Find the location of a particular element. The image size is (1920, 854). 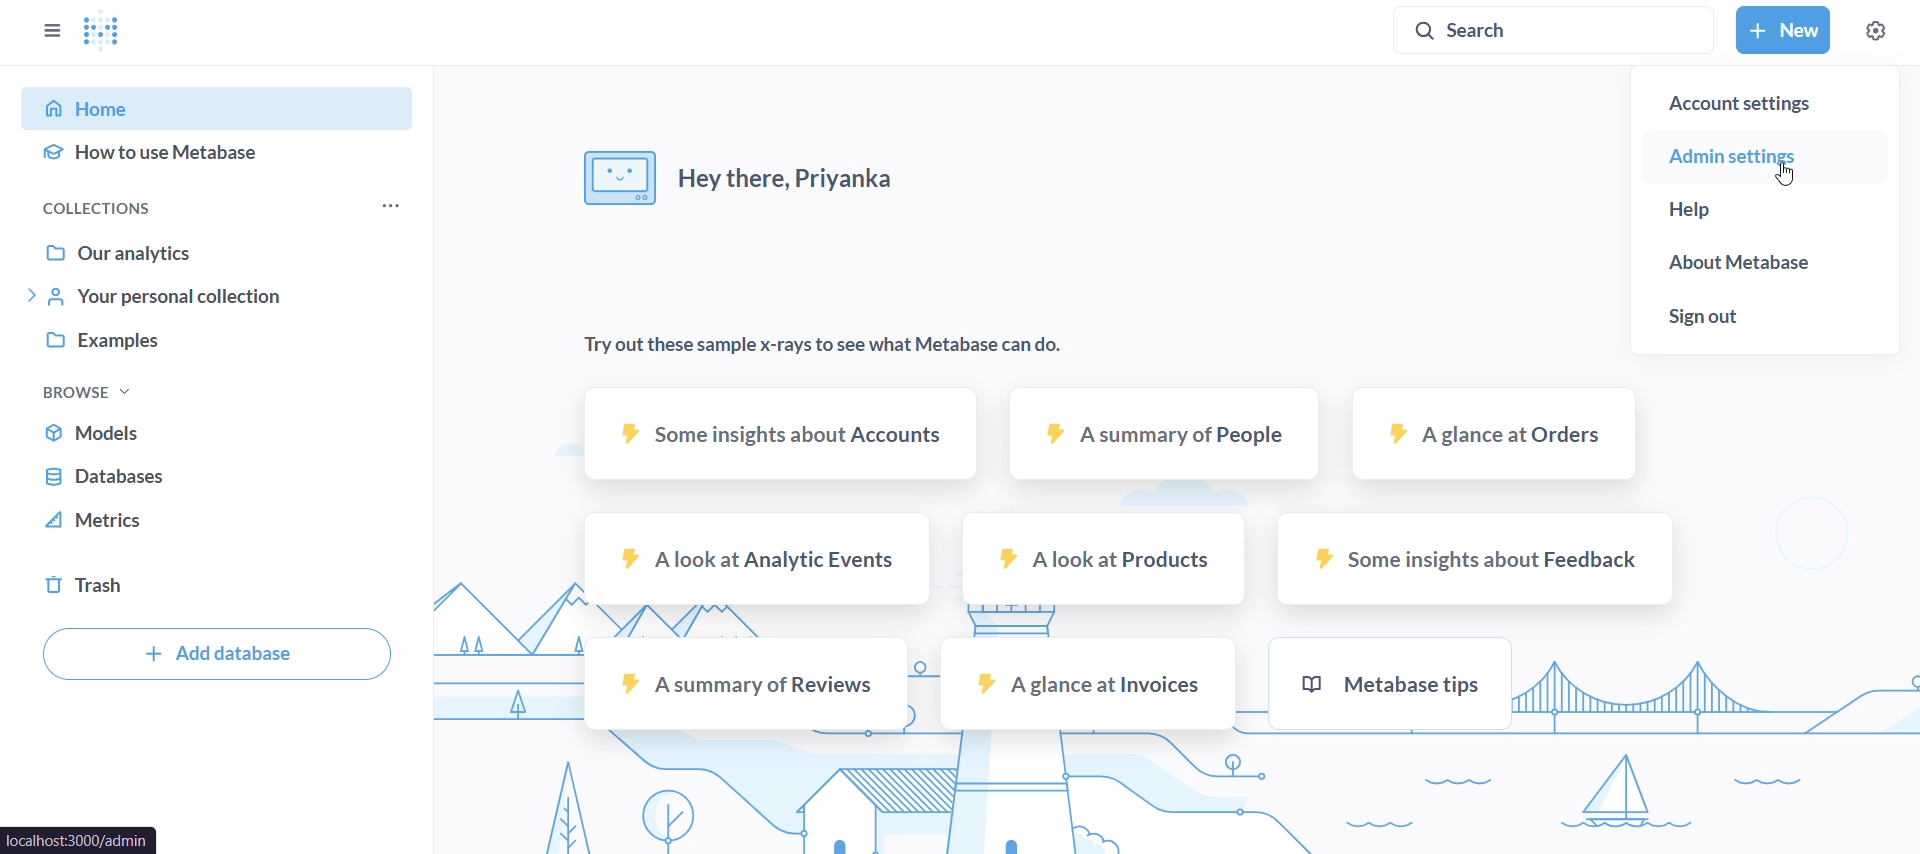

trash is located at coordinates (222, 588).